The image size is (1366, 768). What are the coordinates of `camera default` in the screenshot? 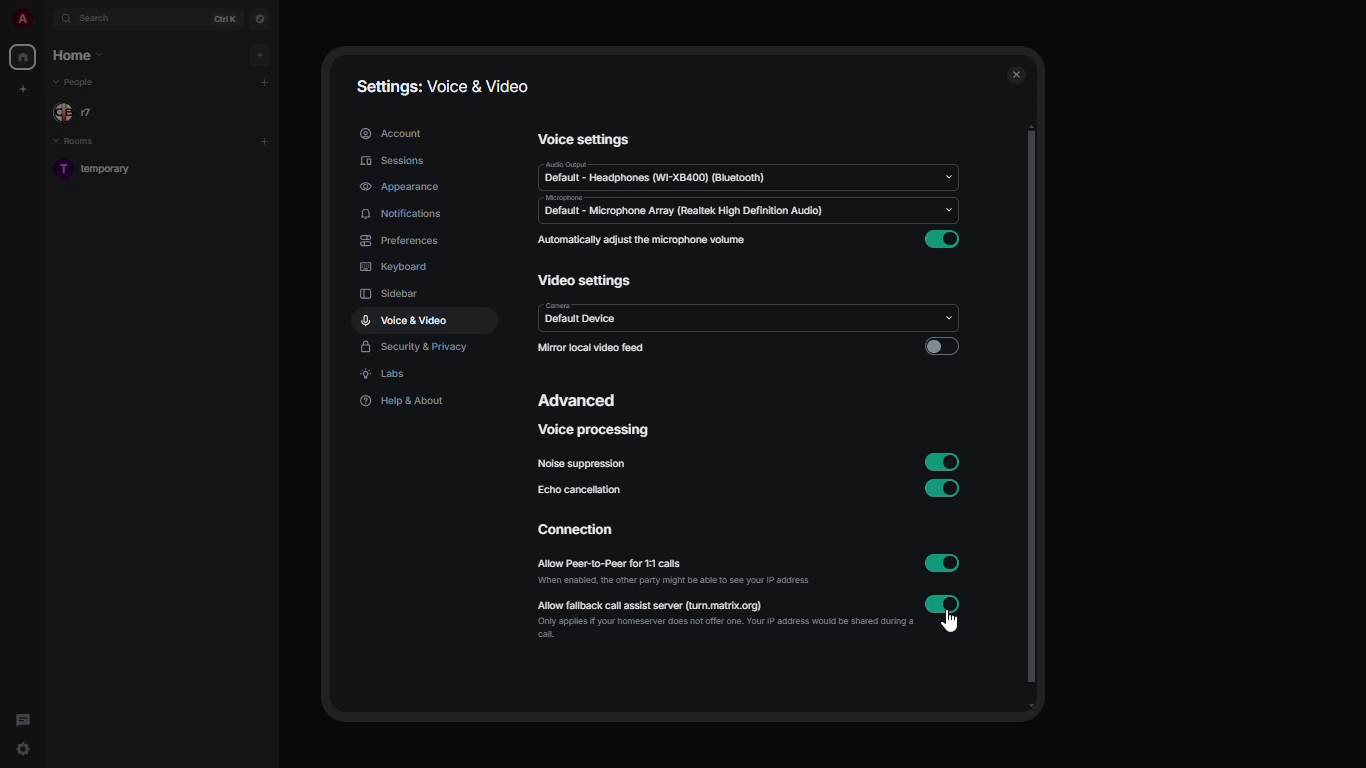 It's located at (580, 317).